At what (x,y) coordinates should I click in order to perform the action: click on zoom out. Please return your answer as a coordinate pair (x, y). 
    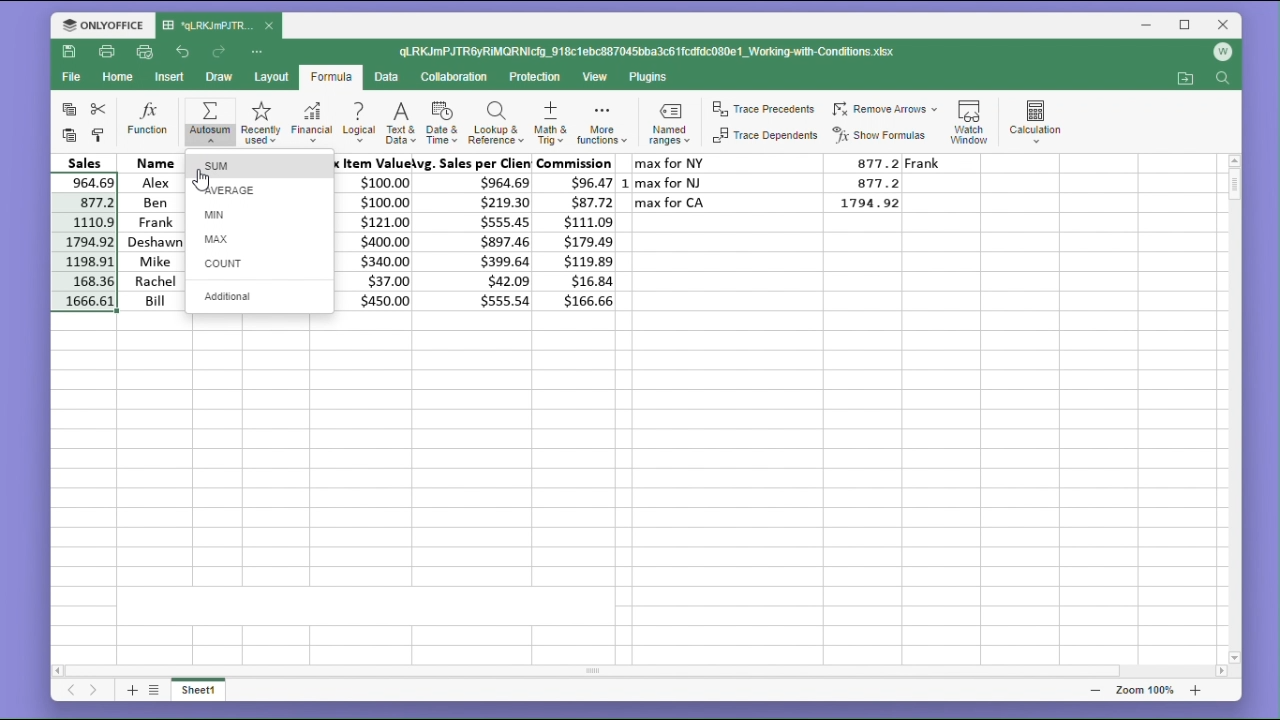
    Looking at the image, I should click on (1095, 690).